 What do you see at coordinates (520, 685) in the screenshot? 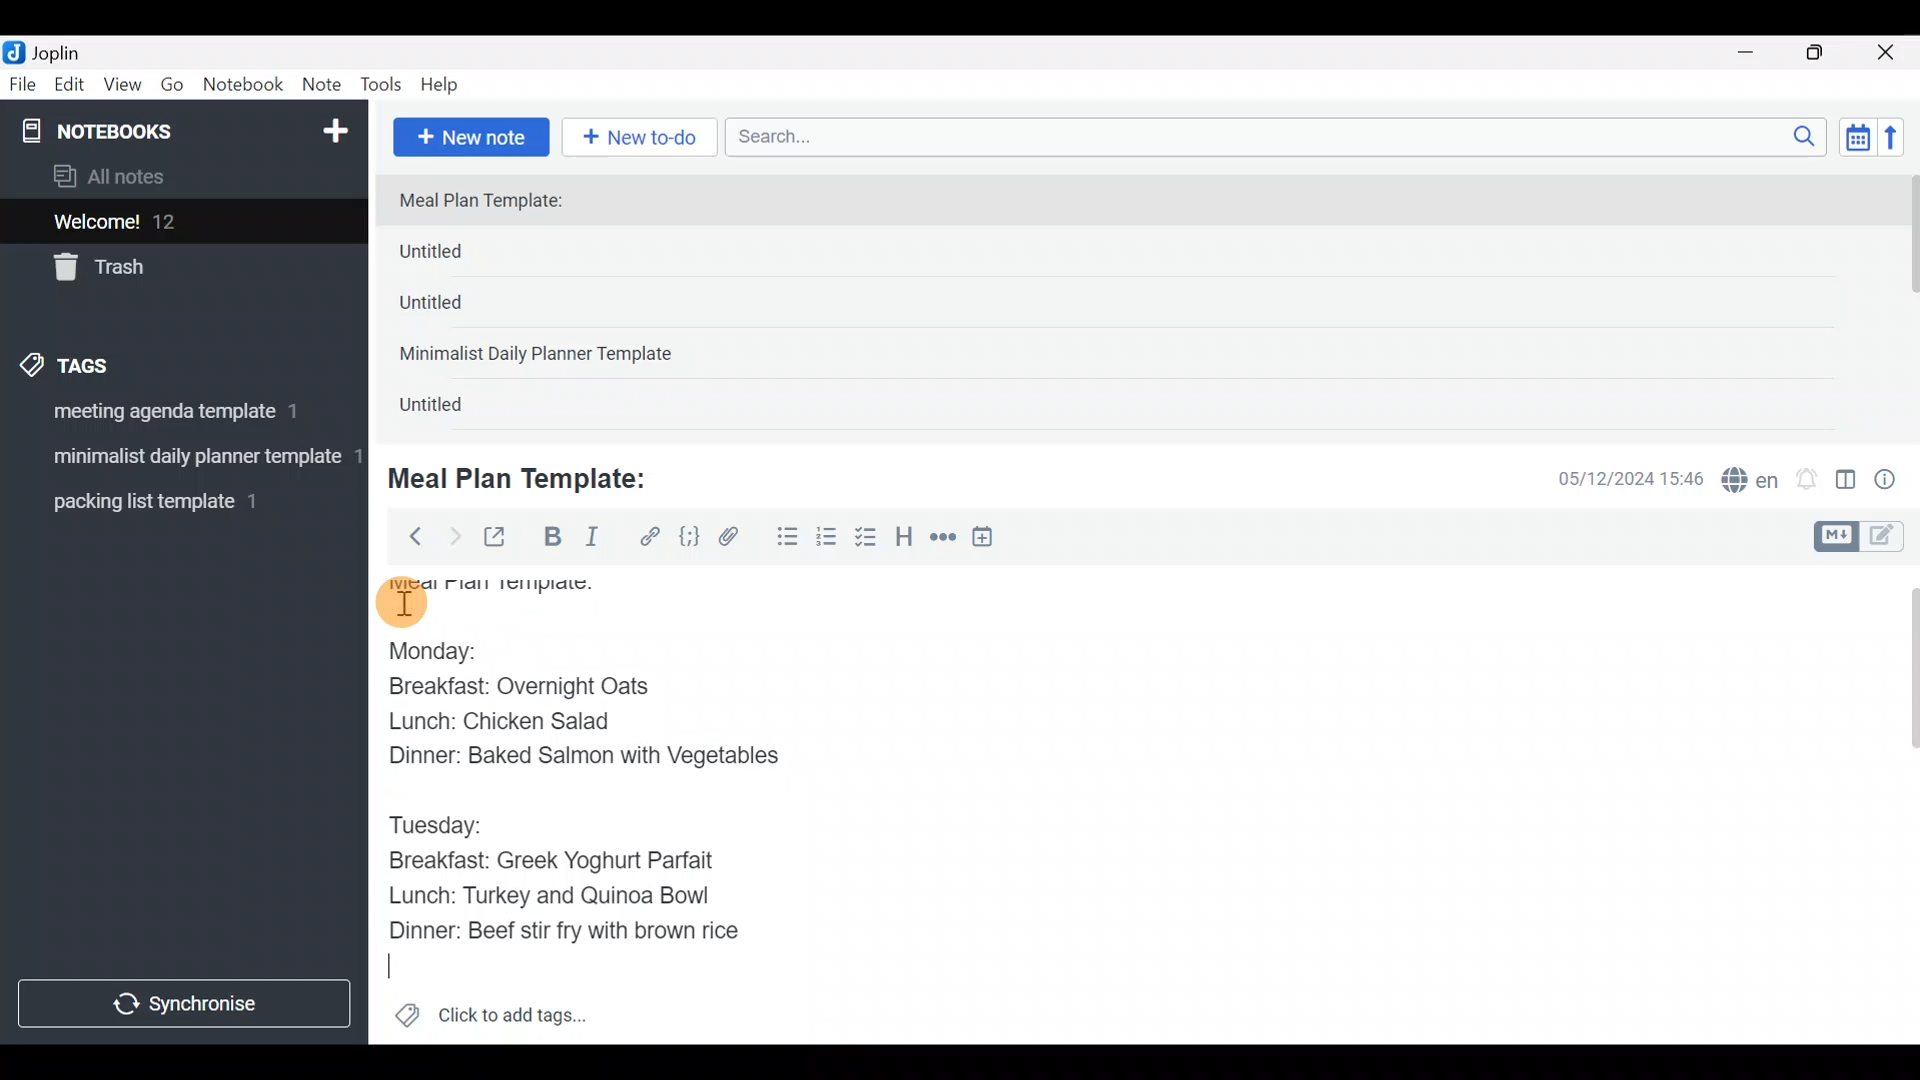
I see `Breakfast: Overnight Oats` at bounding box center [520, 685].